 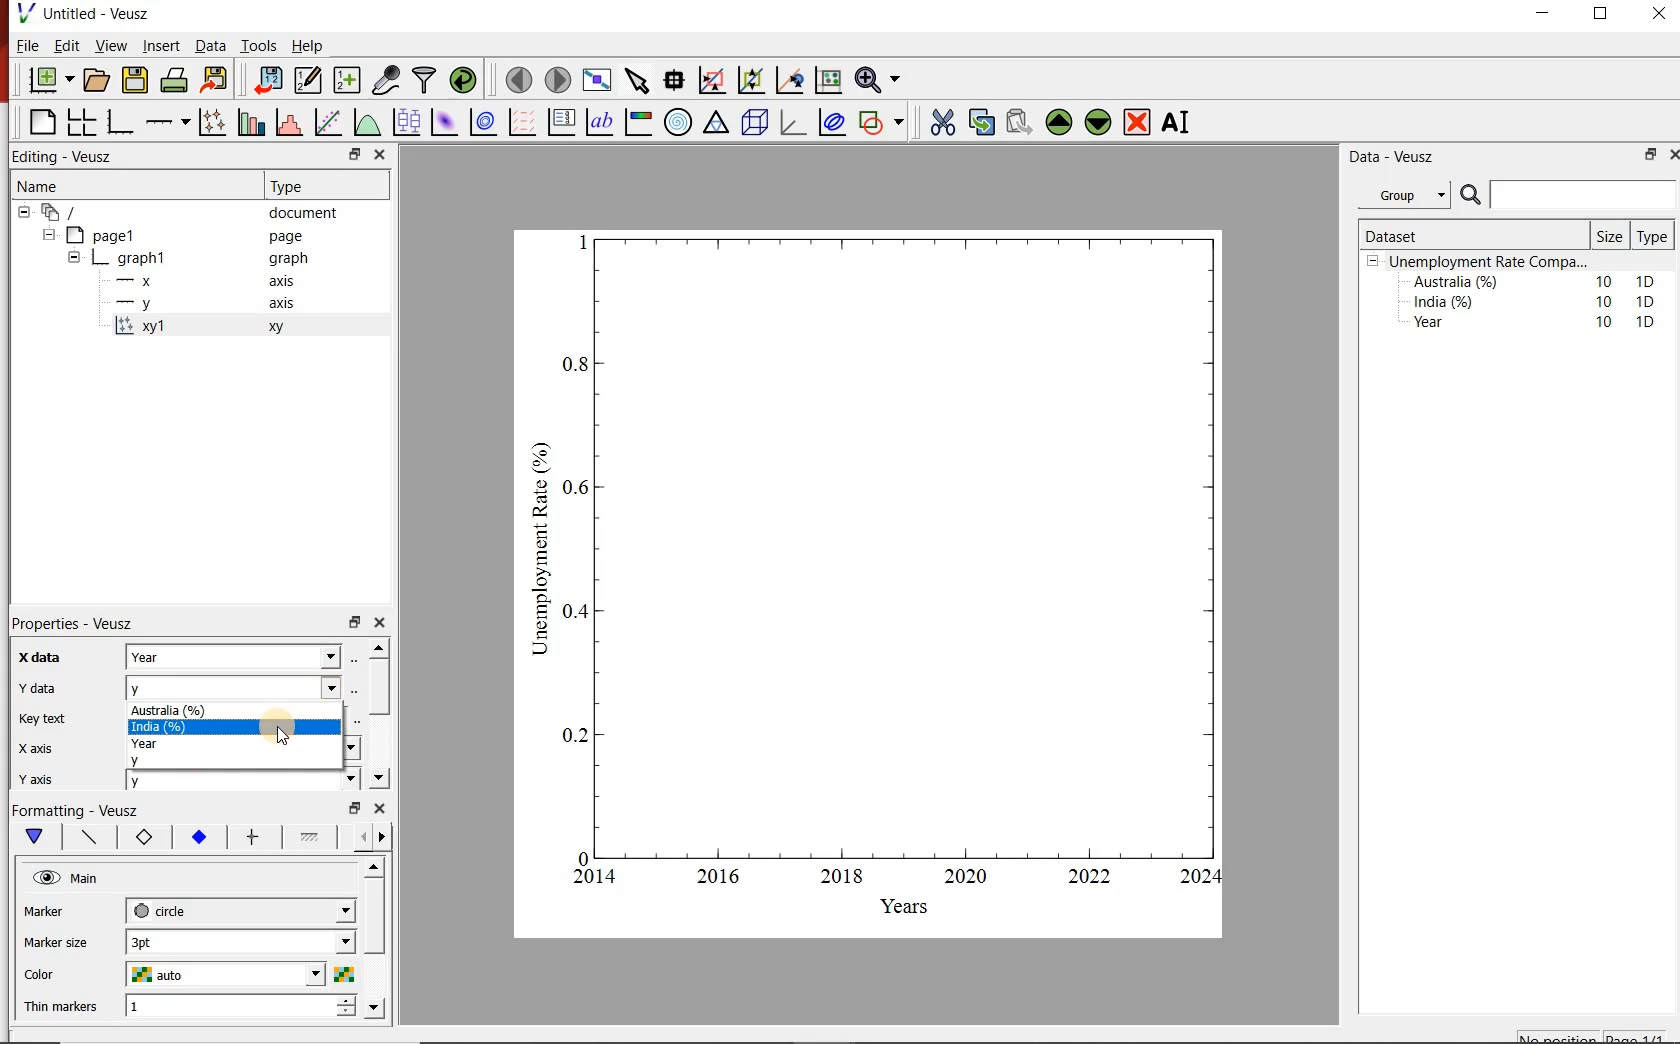 What do you see at coordinates (166, 122) in the screenshot?
I see `add an axis` at bounding box center [166, 122].